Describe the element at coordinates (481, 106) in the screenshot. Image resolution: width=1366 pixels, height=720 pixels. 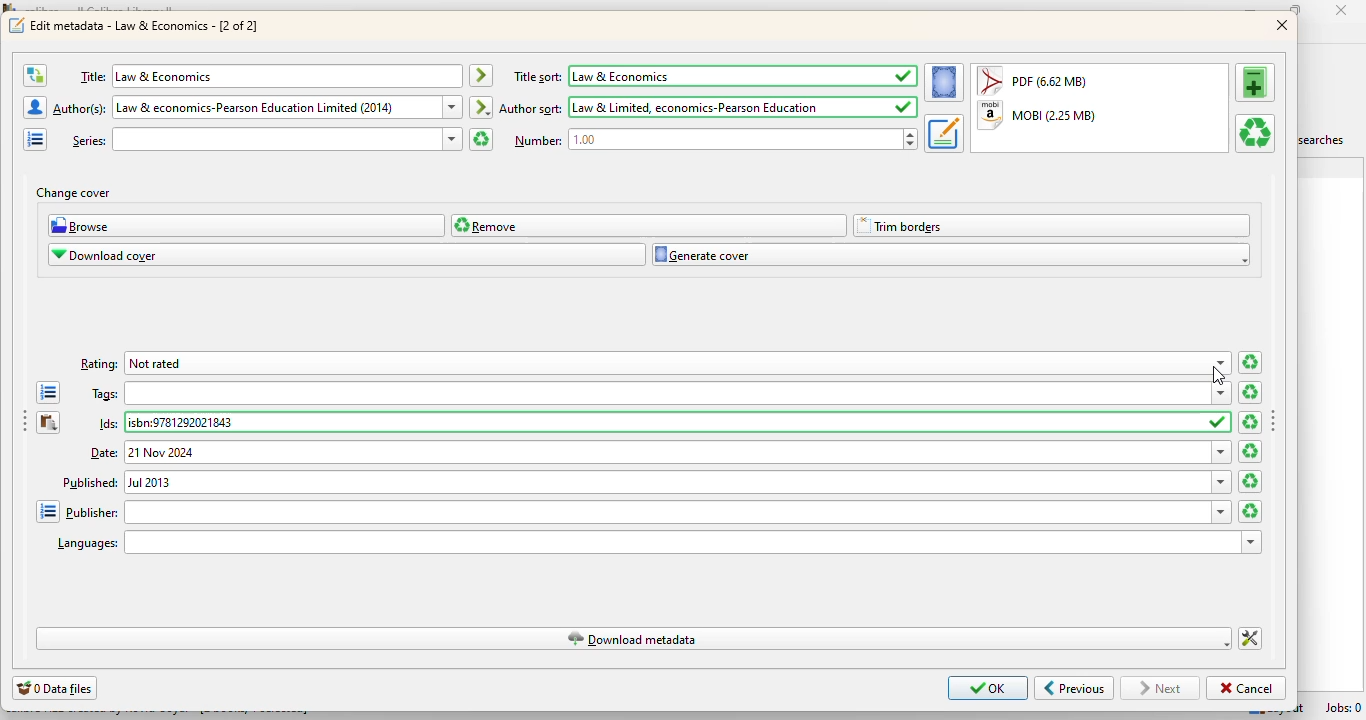
I see `immediately create the author sort entry based on the current author entry` at that location.